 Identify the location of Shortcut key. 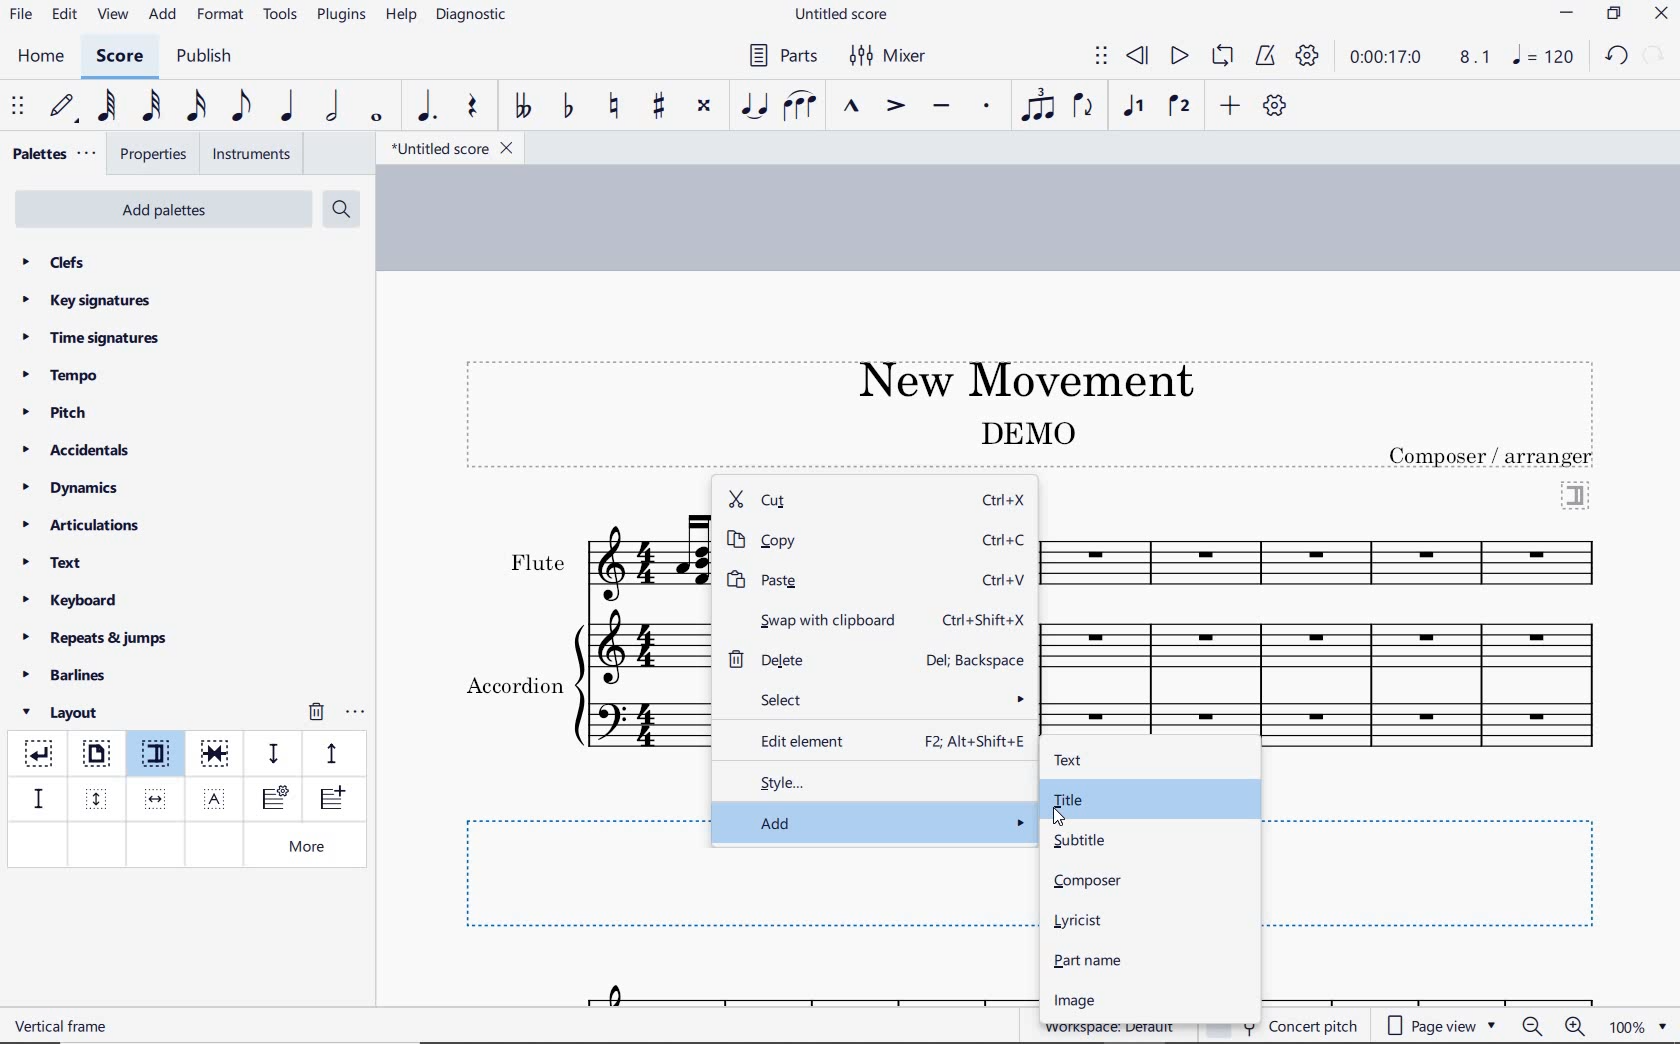
(1004, 501).